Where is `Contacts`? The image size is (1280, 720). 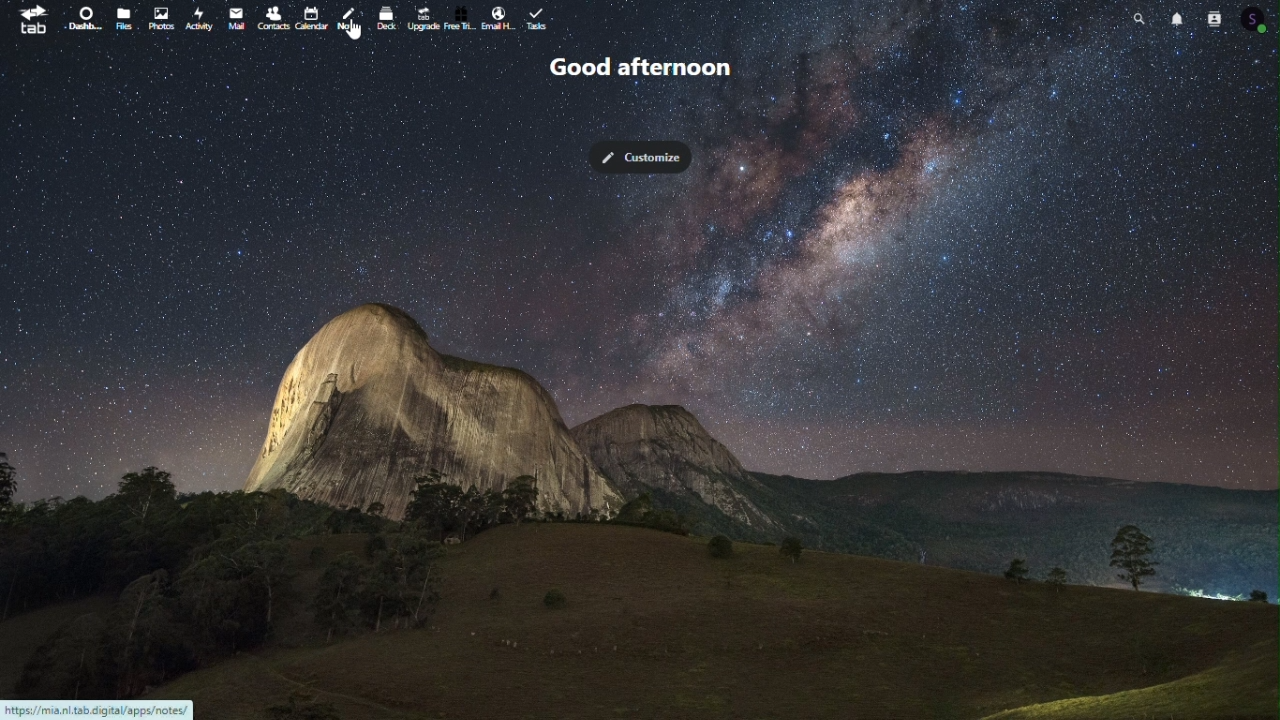 Contacts is located at coordinates (1214, 17).